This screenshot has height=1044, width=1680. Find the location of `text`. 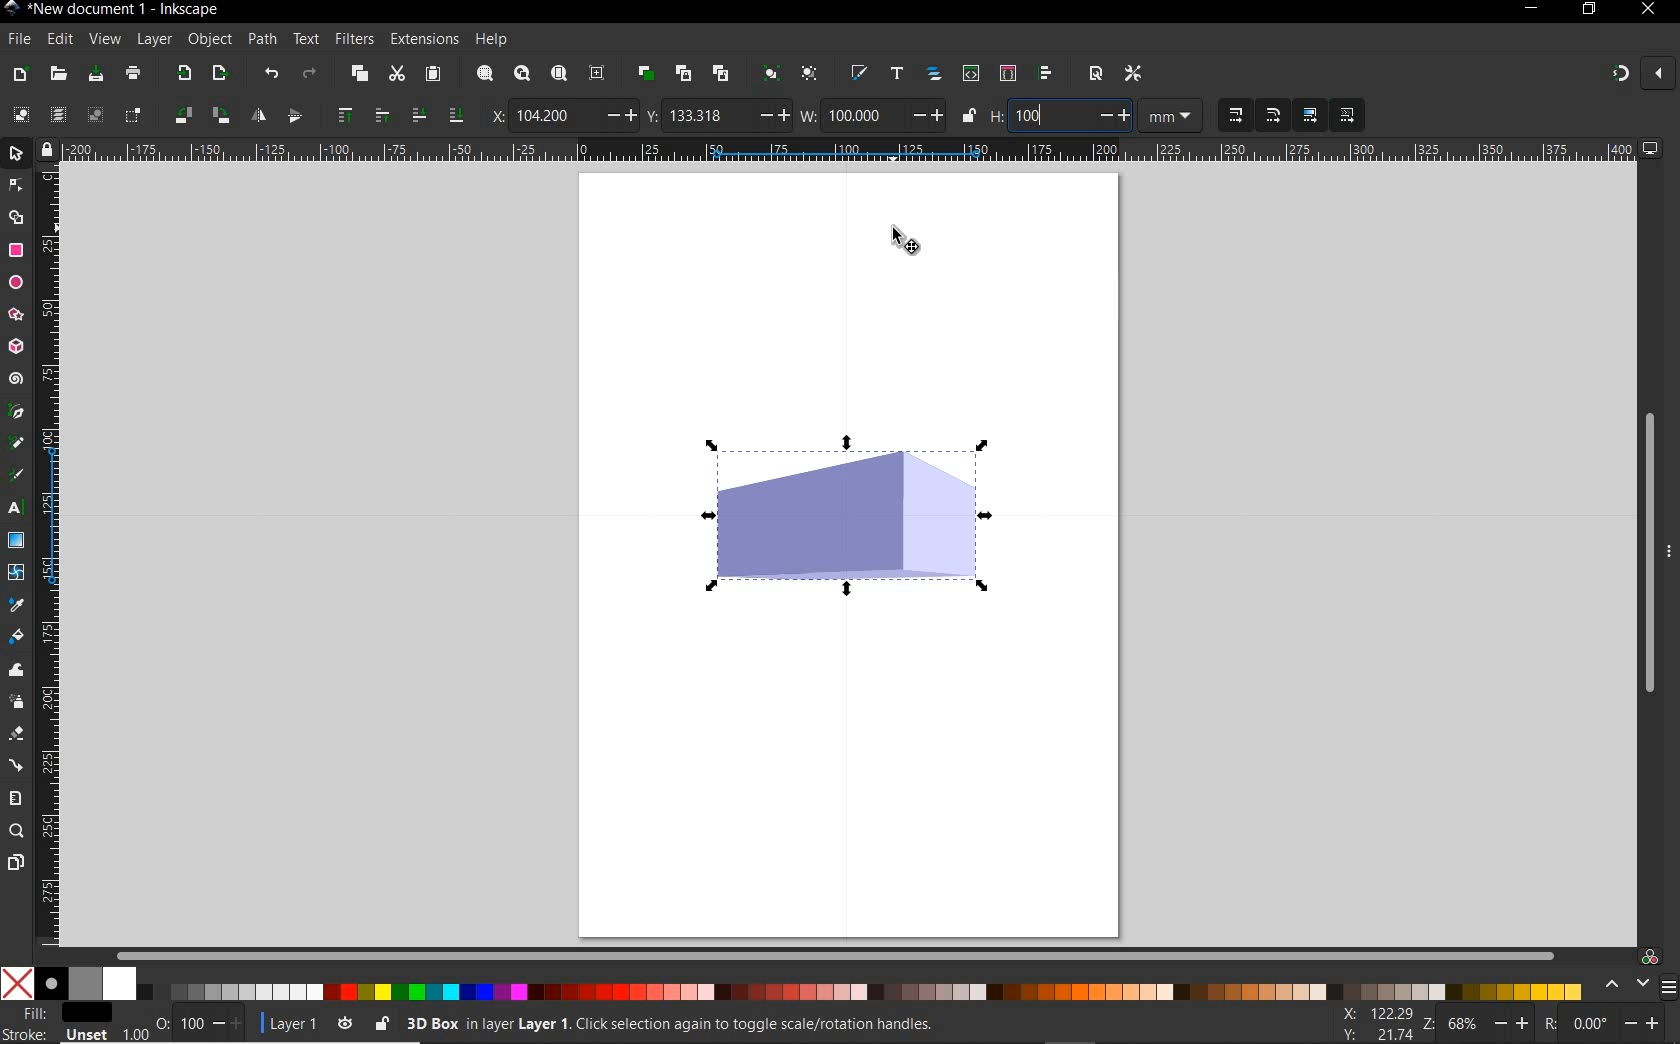

text is located at coordinates (306, 38).